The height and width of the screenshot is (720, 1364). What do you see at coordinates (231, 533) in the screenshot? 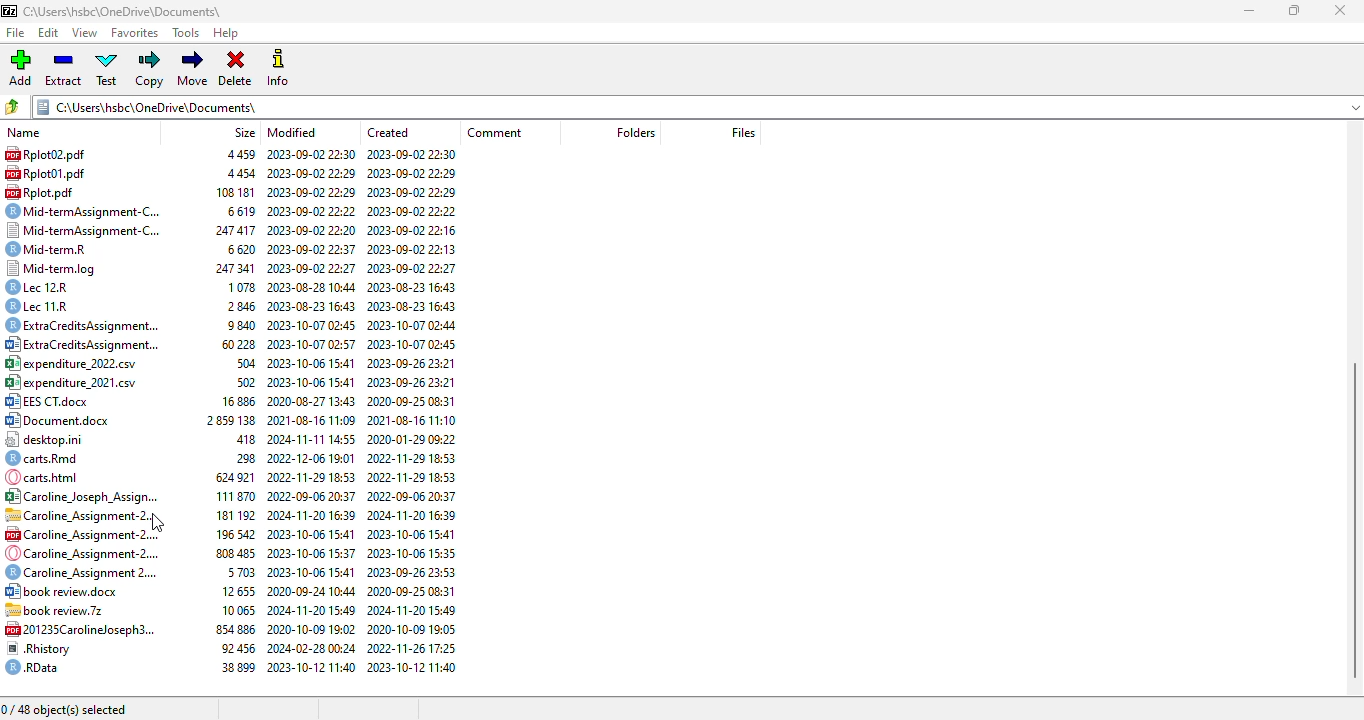
I see `196 542` at bounding box center [231, 533].